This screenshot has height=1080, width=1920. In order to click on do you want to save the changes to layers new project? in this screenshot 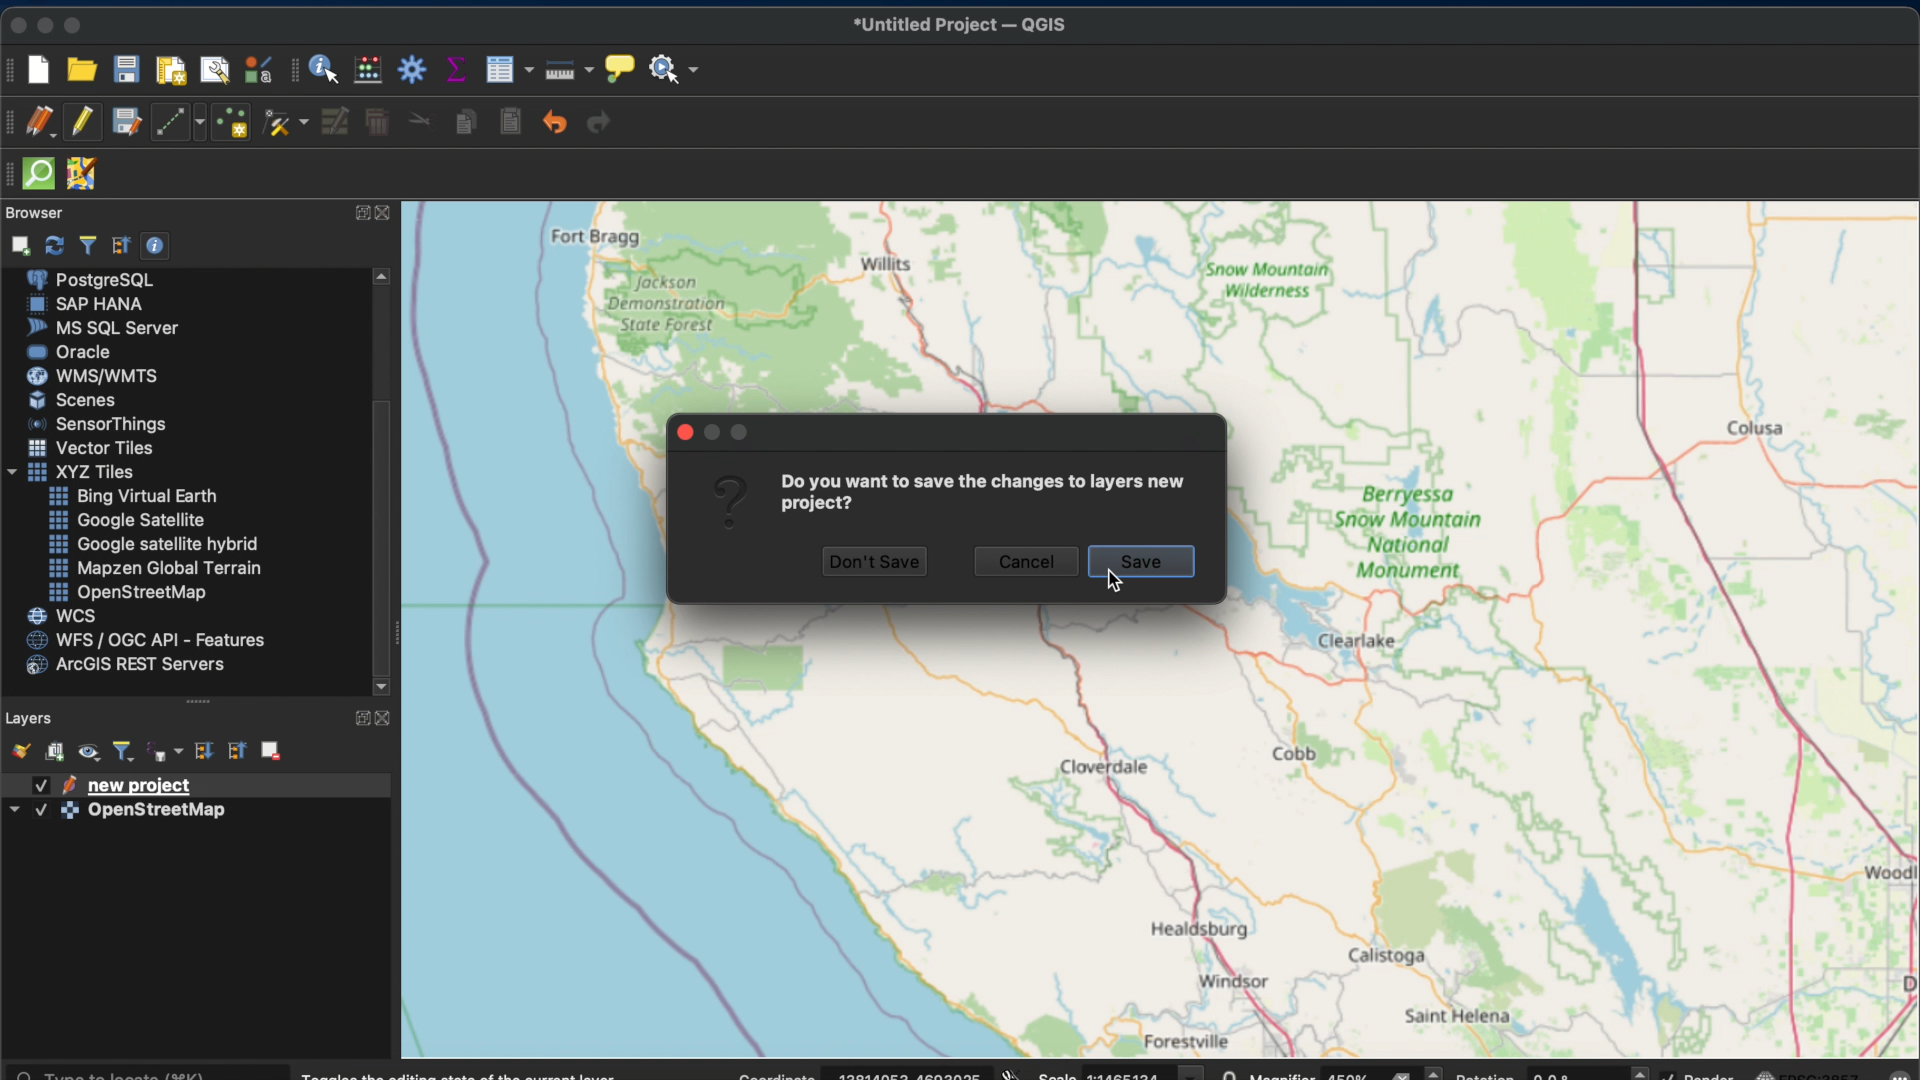, I will do `click(989, 495)`.